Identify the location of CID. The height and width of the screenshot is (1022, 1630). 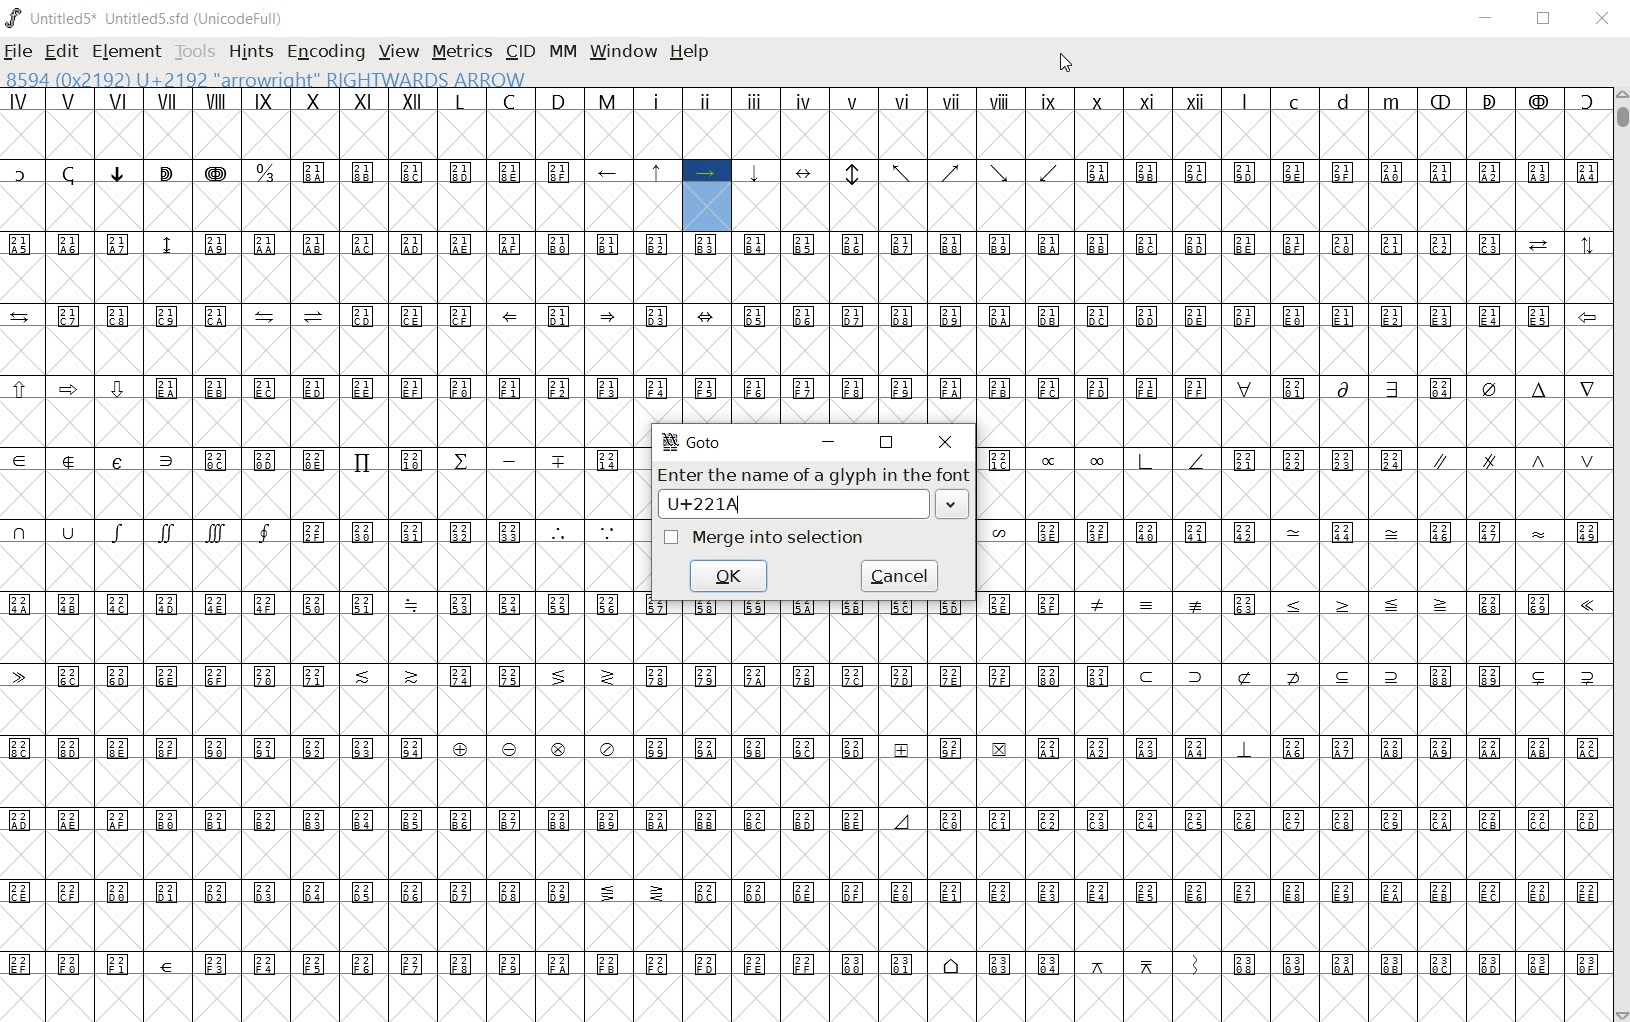
(519, 51).